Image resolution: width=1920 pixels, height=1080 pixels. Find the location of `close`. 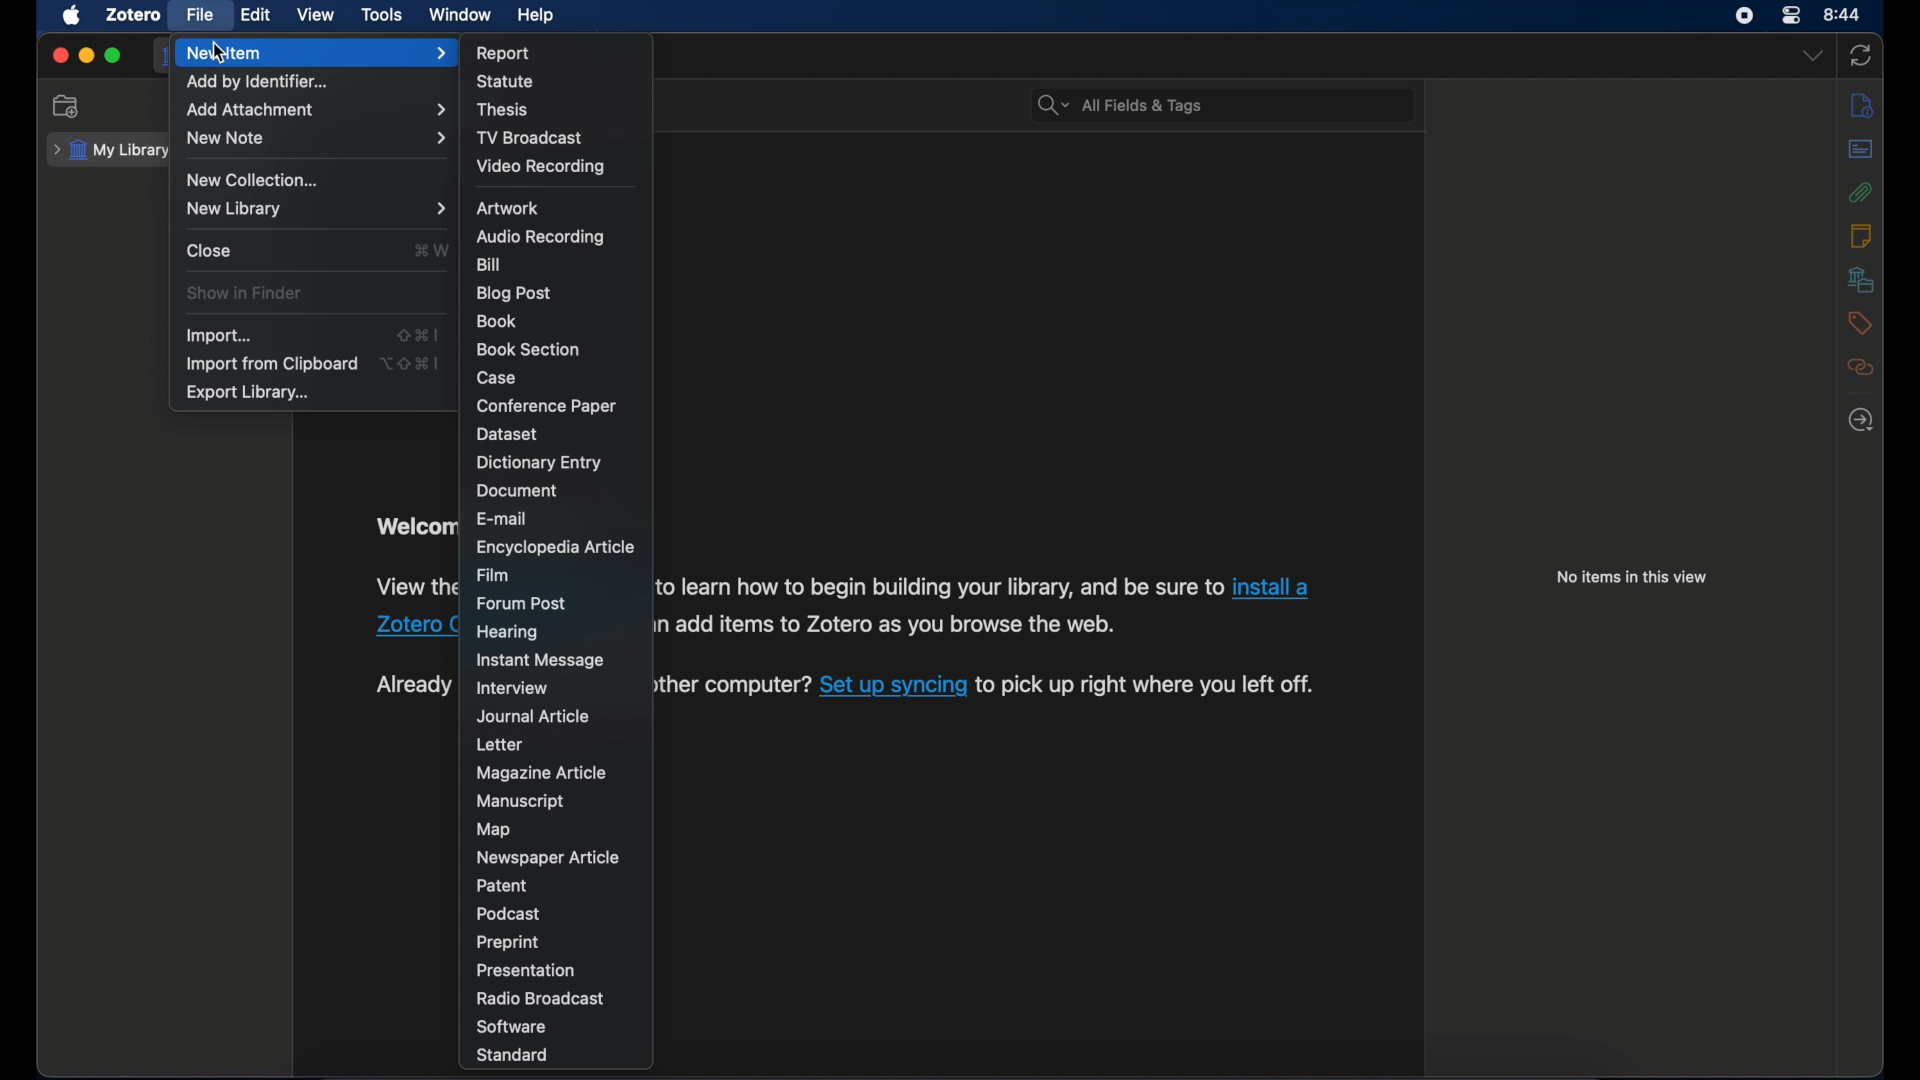

close is located at coordinates (210, 251).